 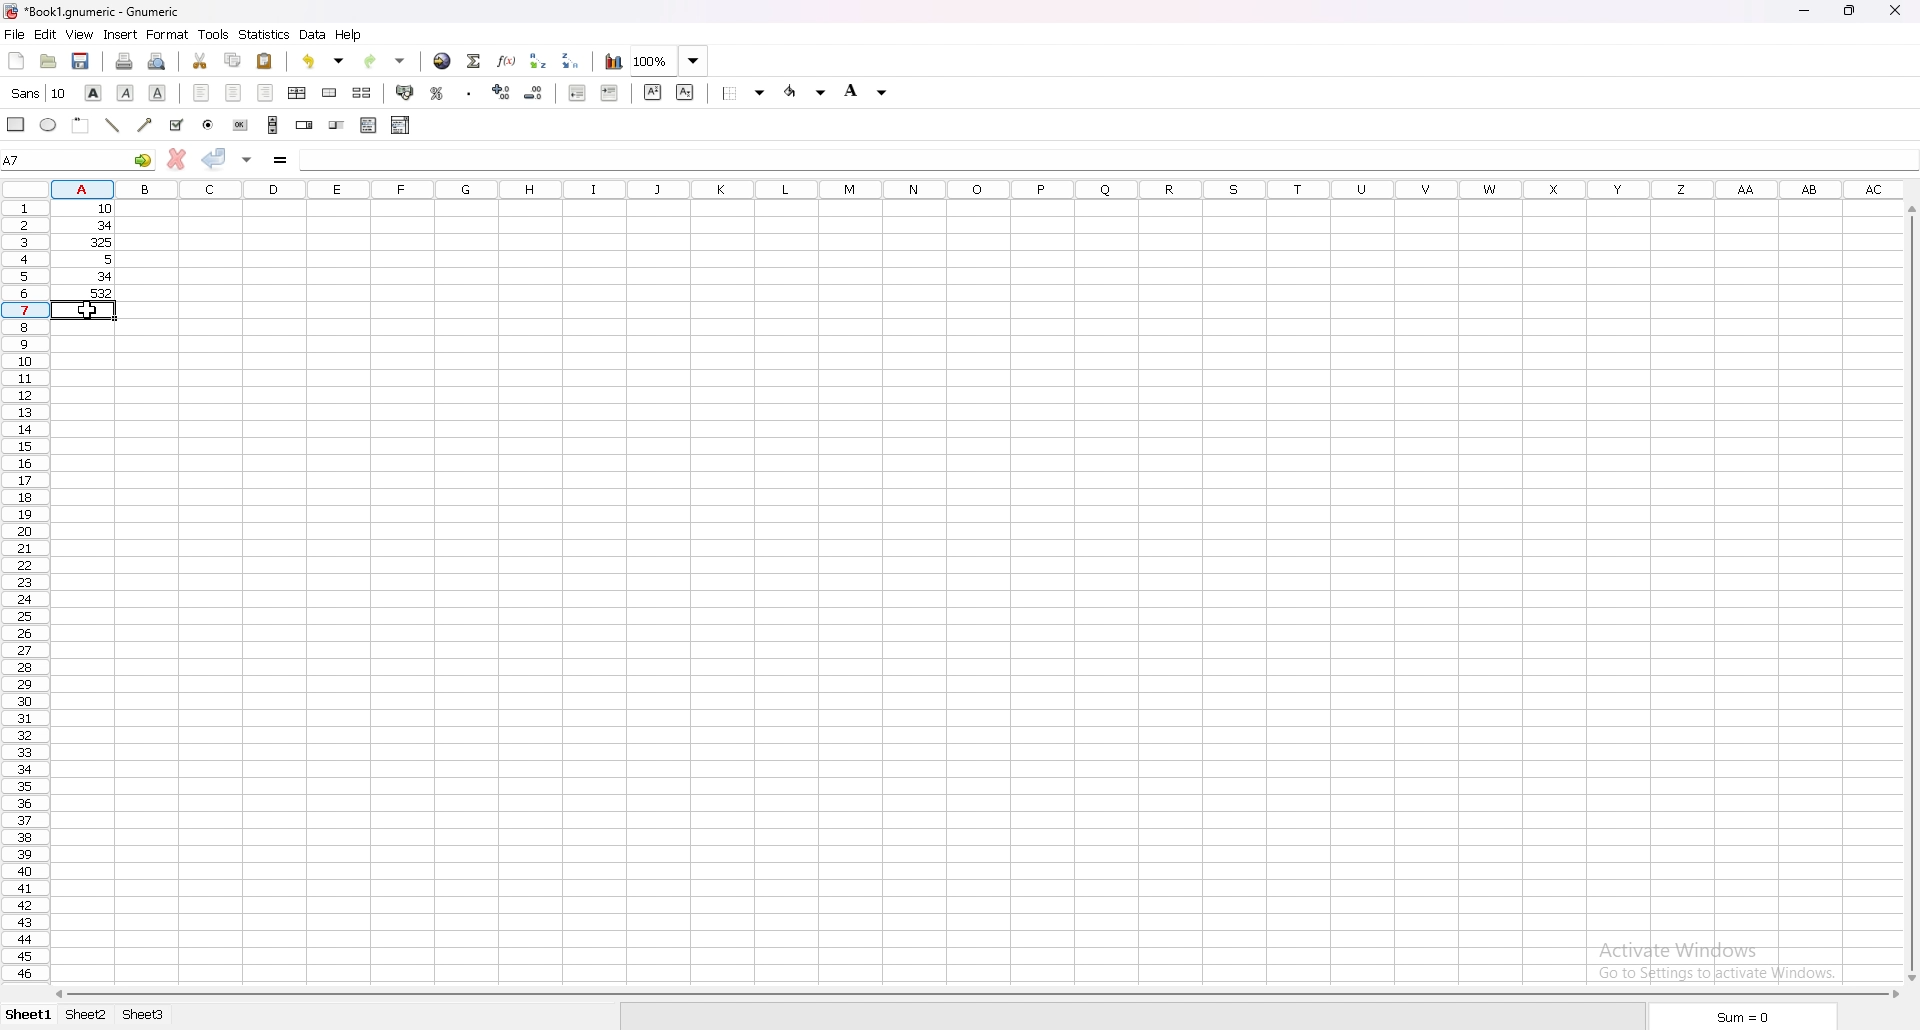 I want to click on border, so click(x=743, y=92).